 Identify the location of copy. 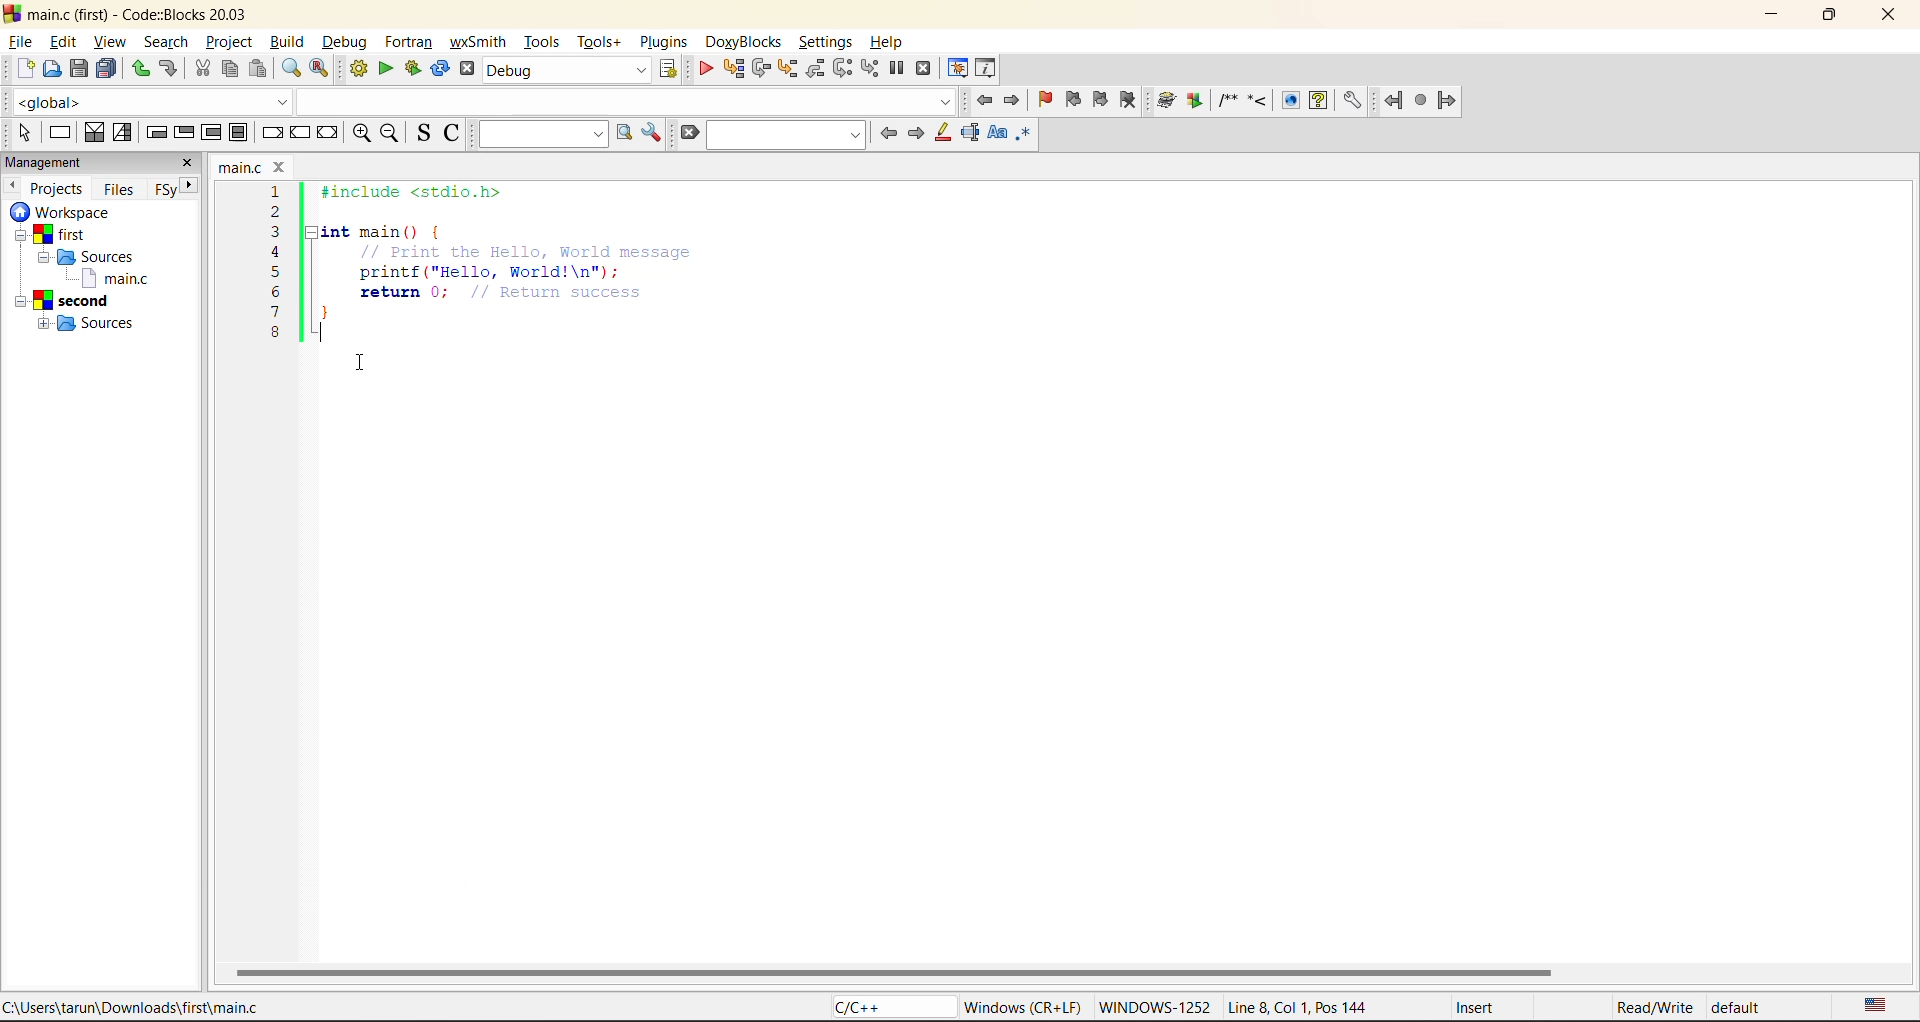
(232, 72).